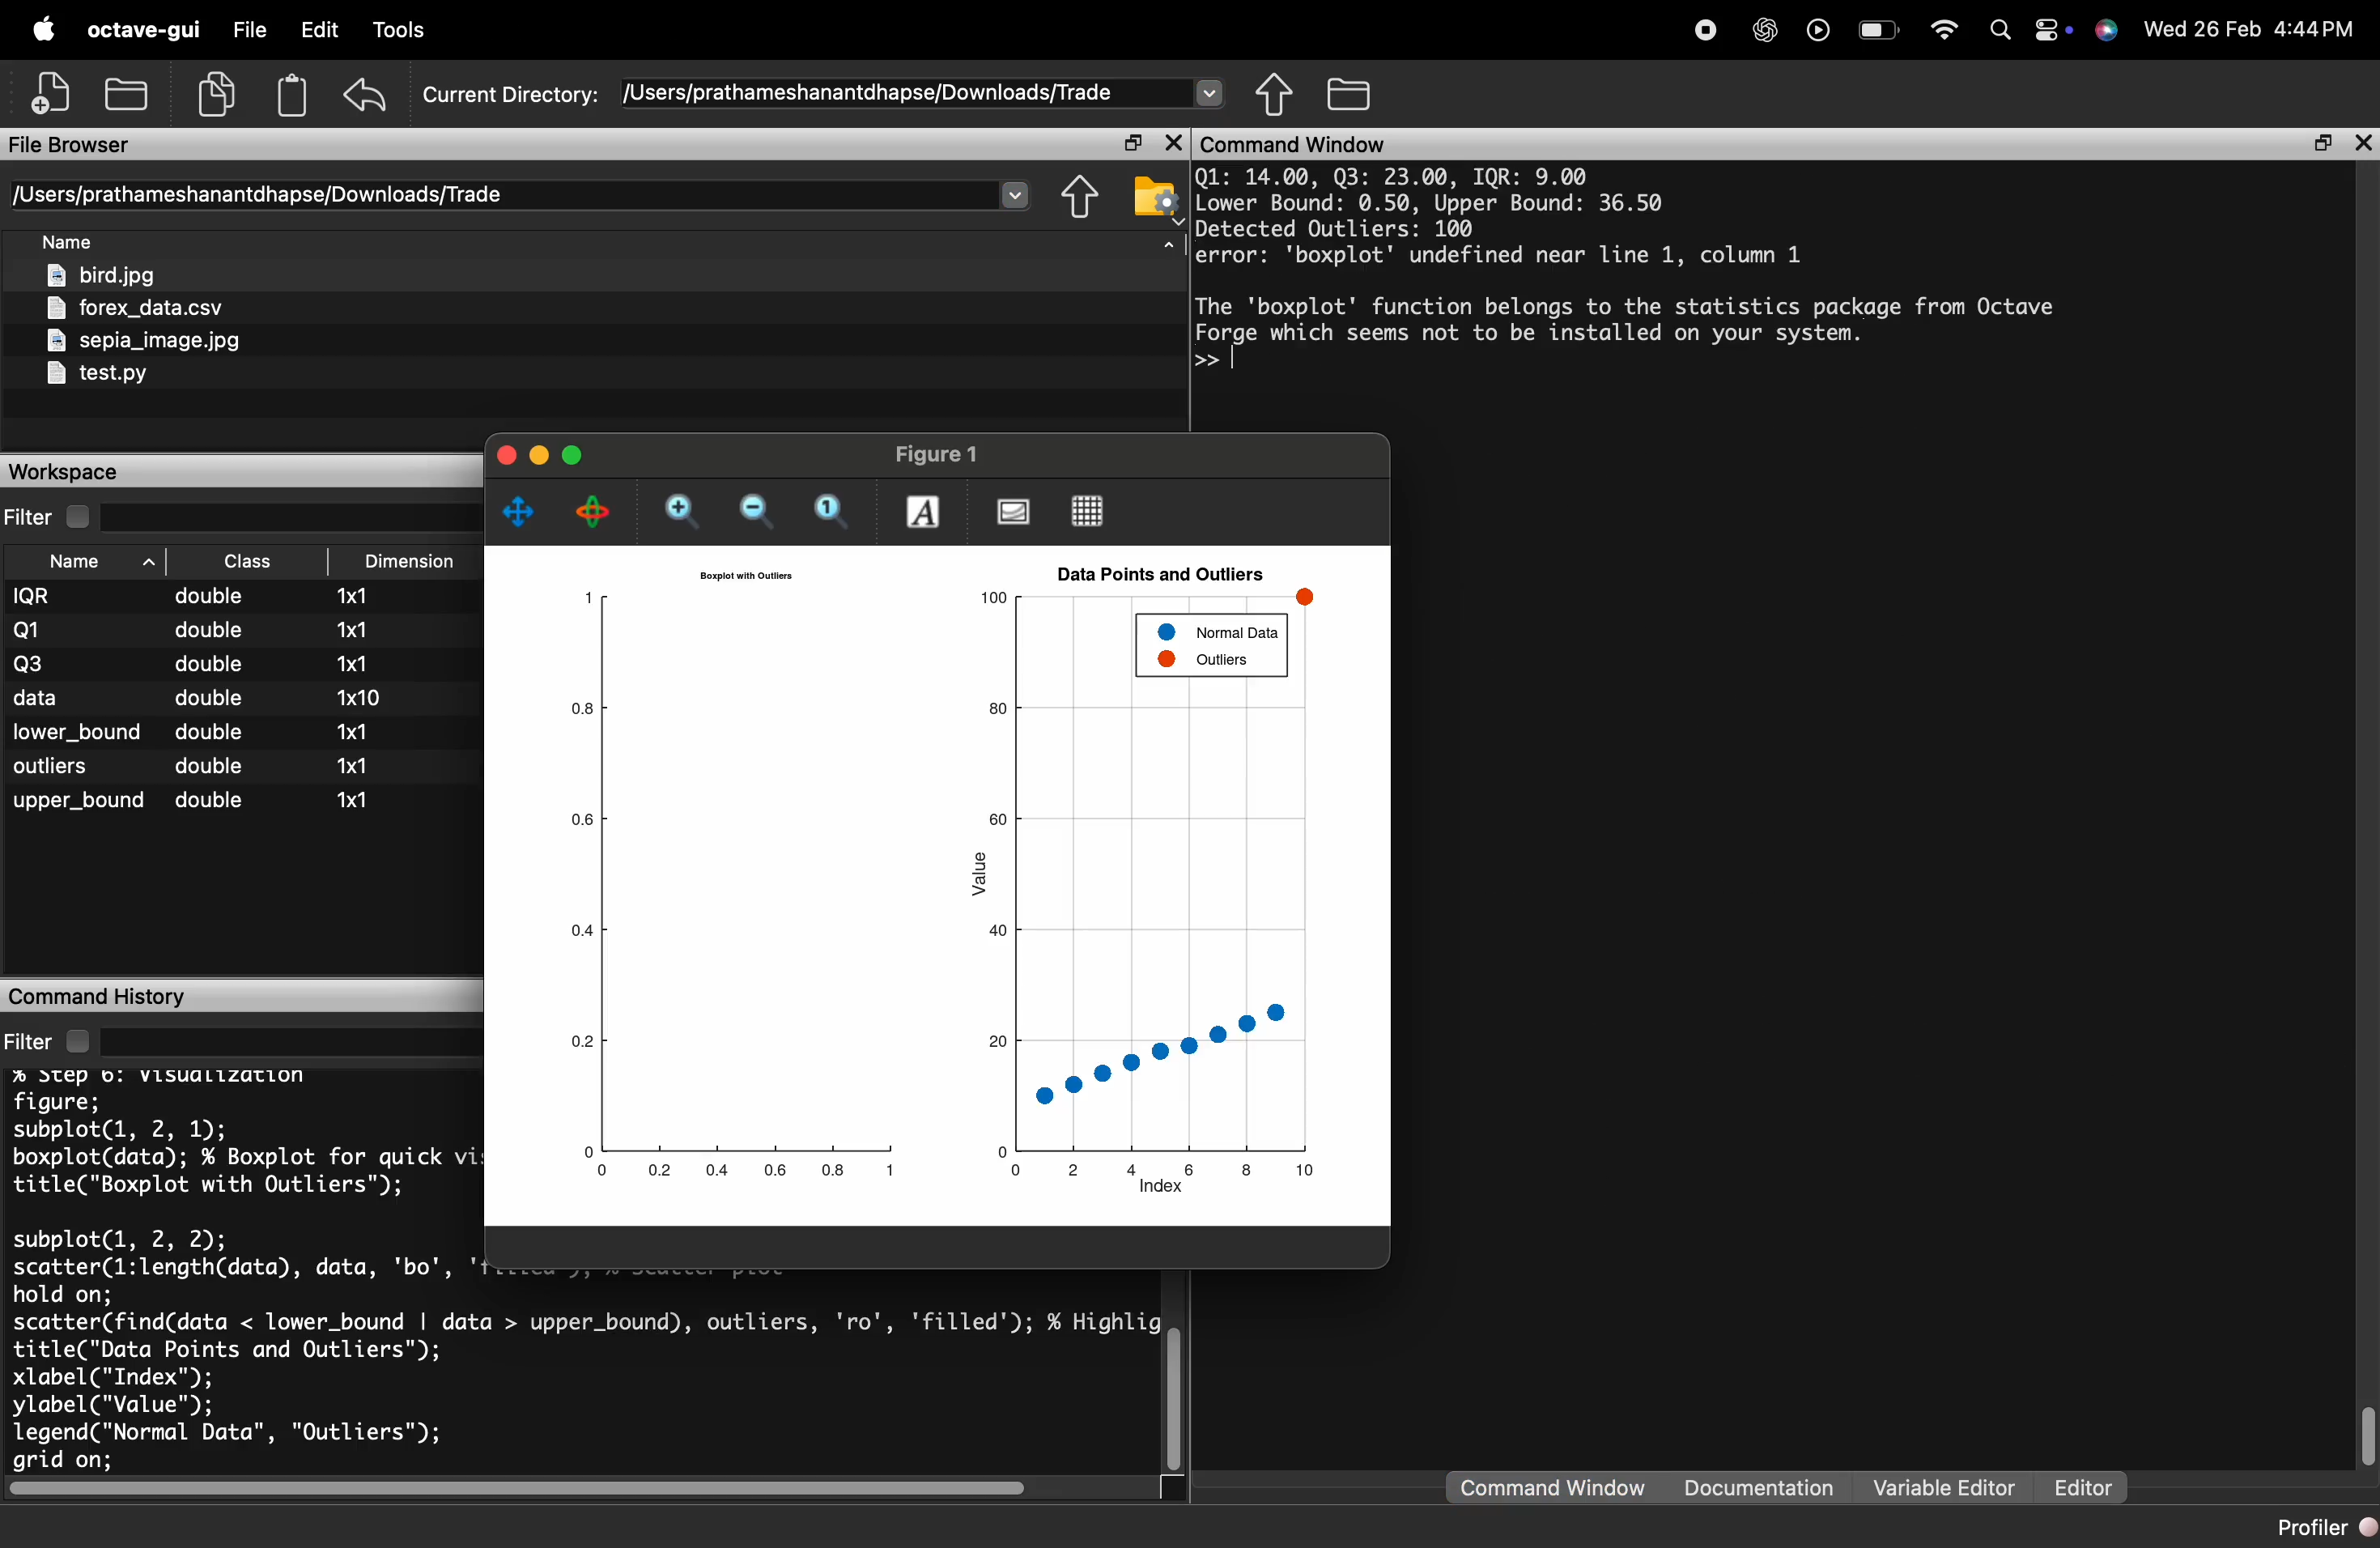  What do you see at coordinates (765, 512) in the screenshot?
I see `zoom out` at bounding box center [765, 512].